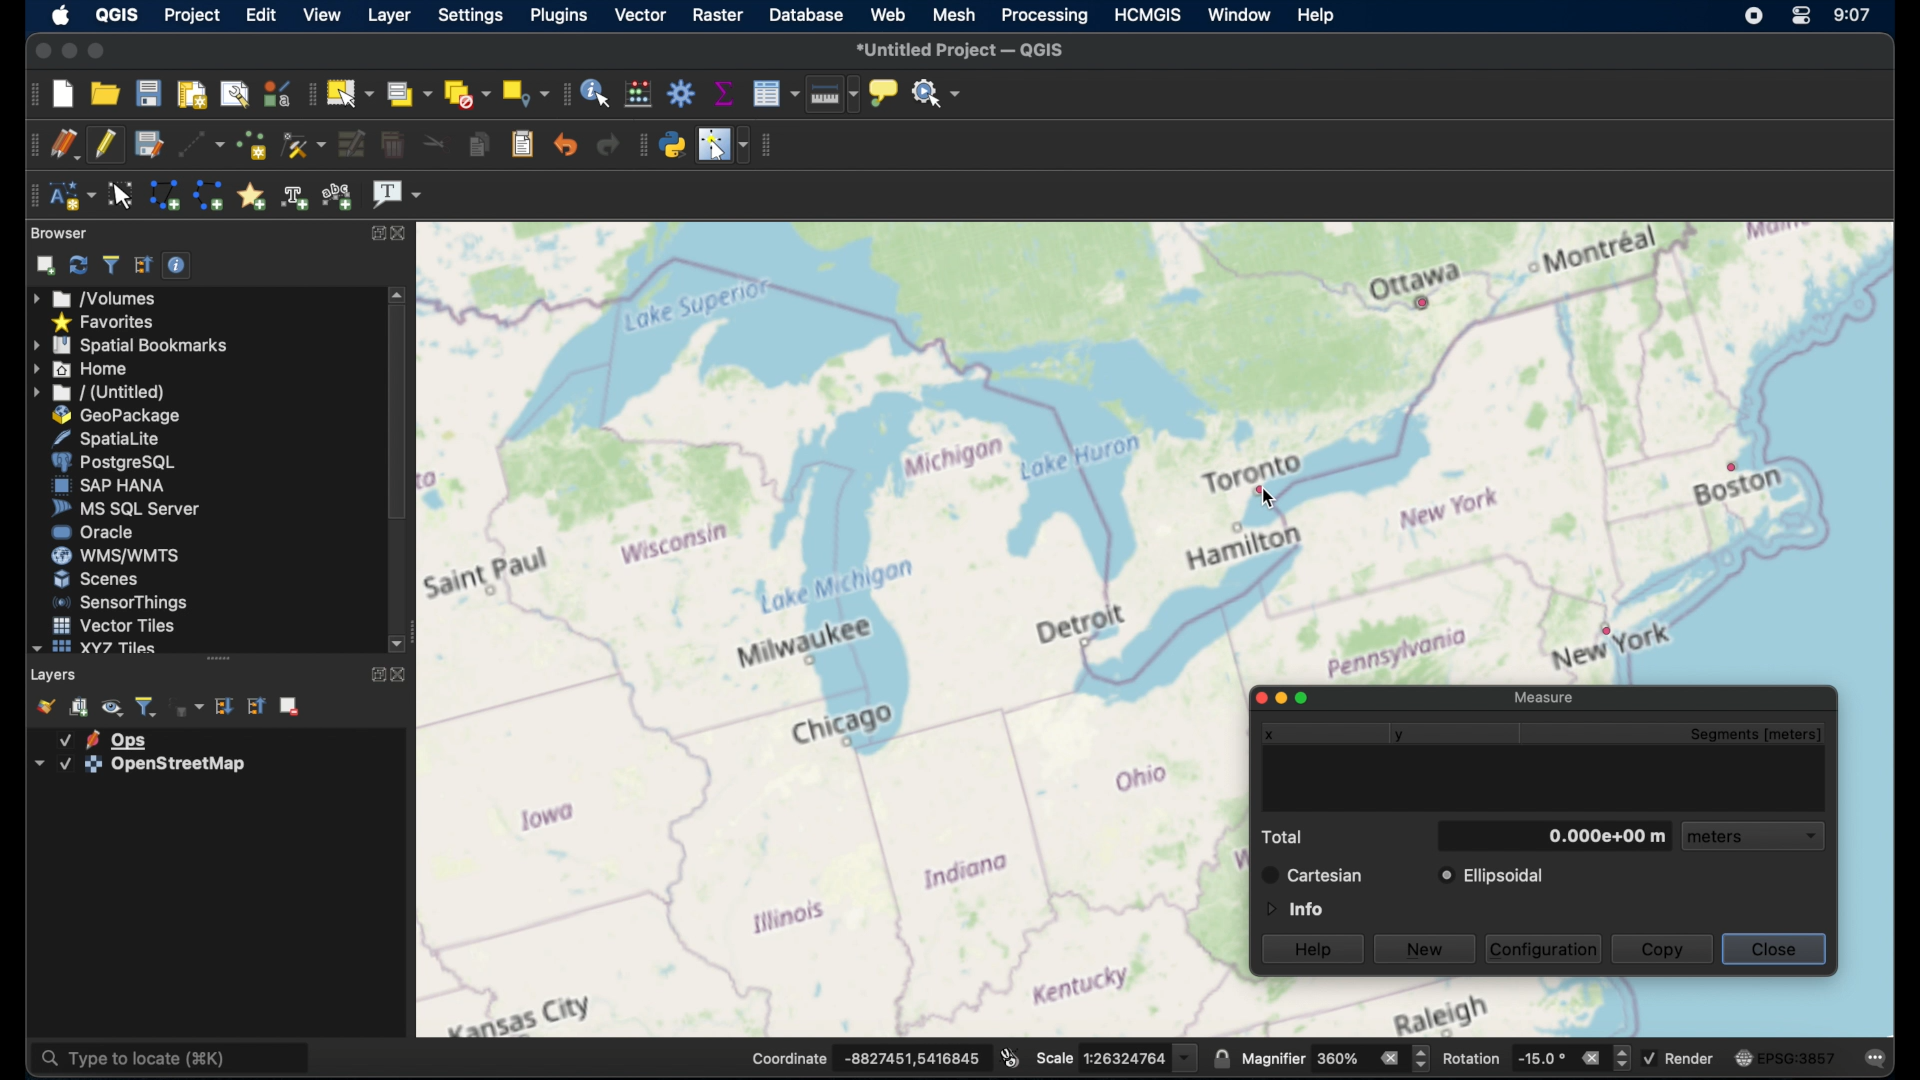 Image resolution: width=1920 pixels, height=1080 pixels. I want to click on undo, so click(566, 145).